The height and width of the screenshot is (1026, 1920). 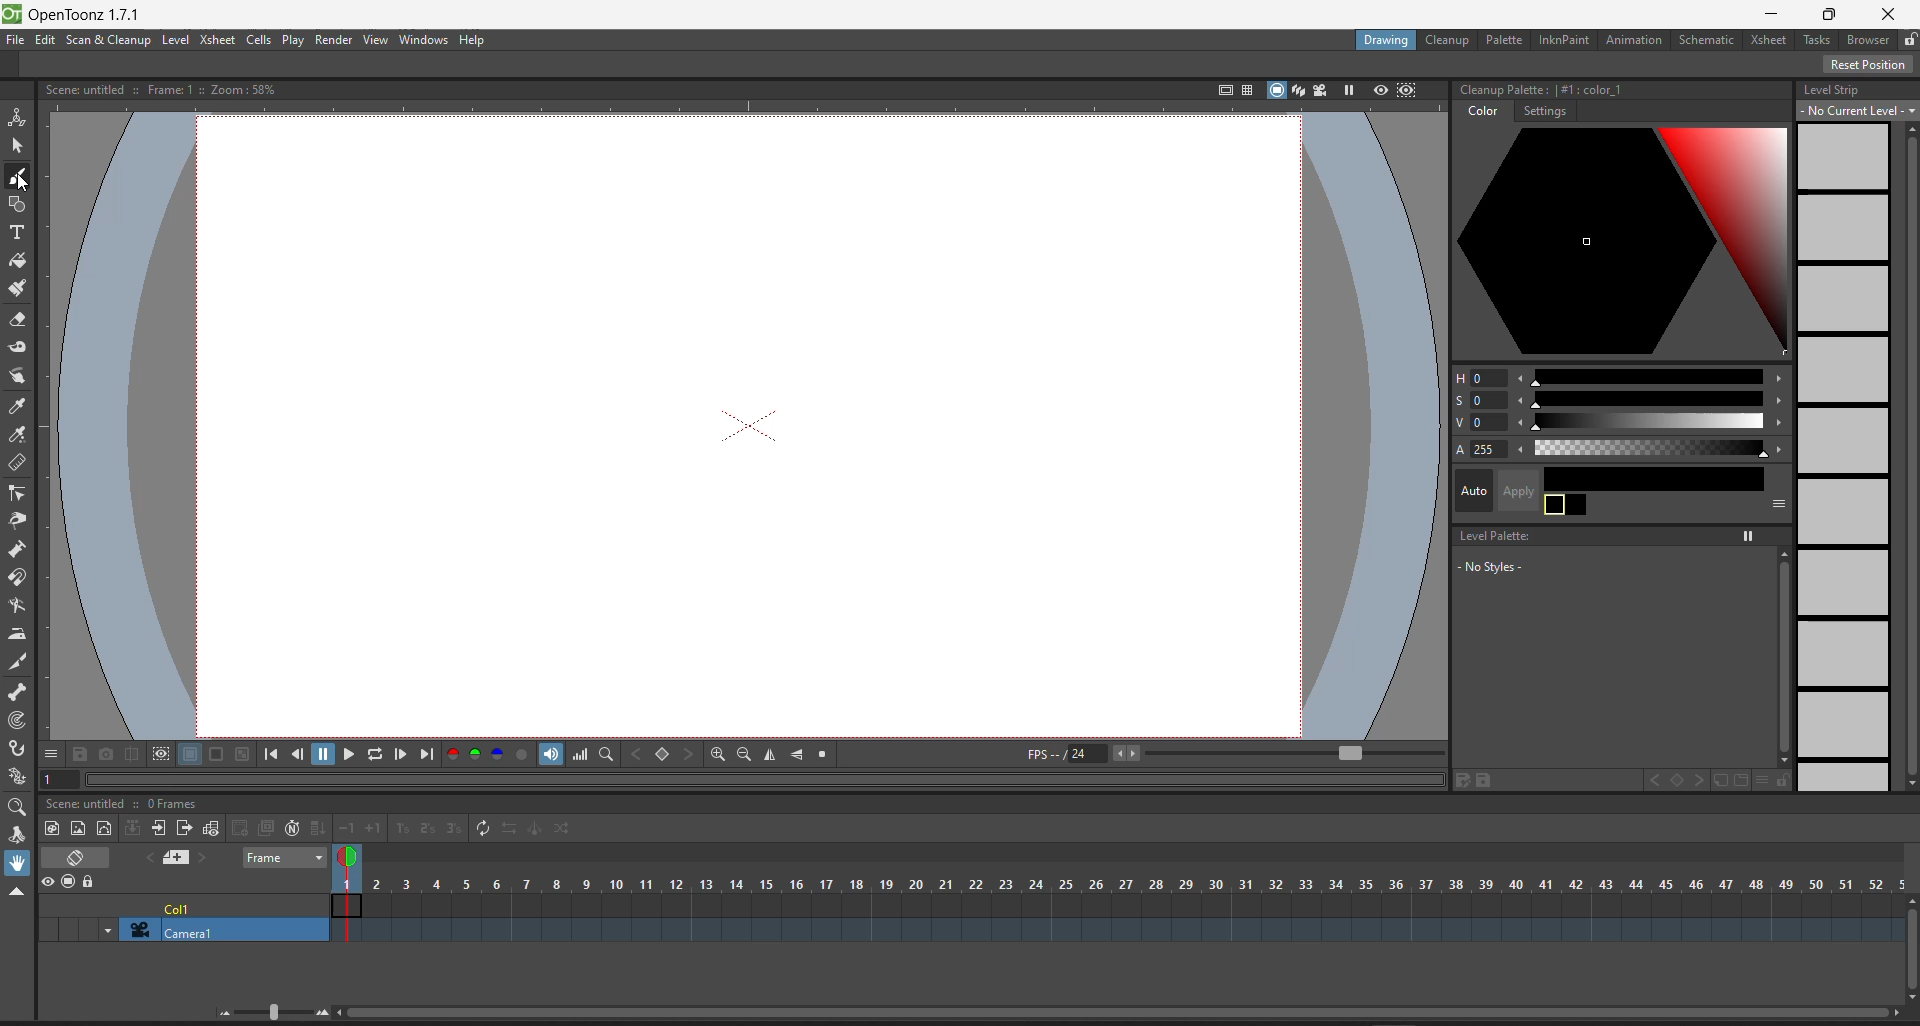 What do you see at coordinates (19, 806) in the screenshot?
I see `zoom tool` at bounding box center [19, 806].